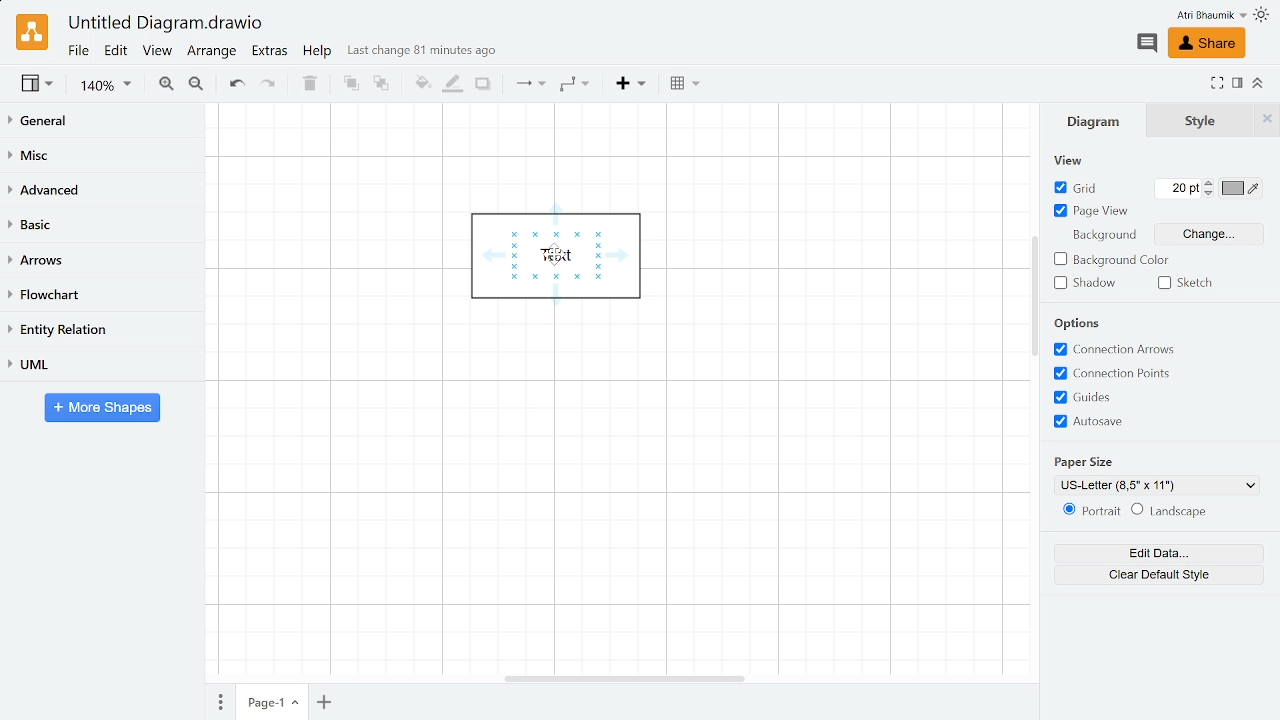 This screenshot has height=720, width=1280. I want to click on Waypoints, so click(576, 86).